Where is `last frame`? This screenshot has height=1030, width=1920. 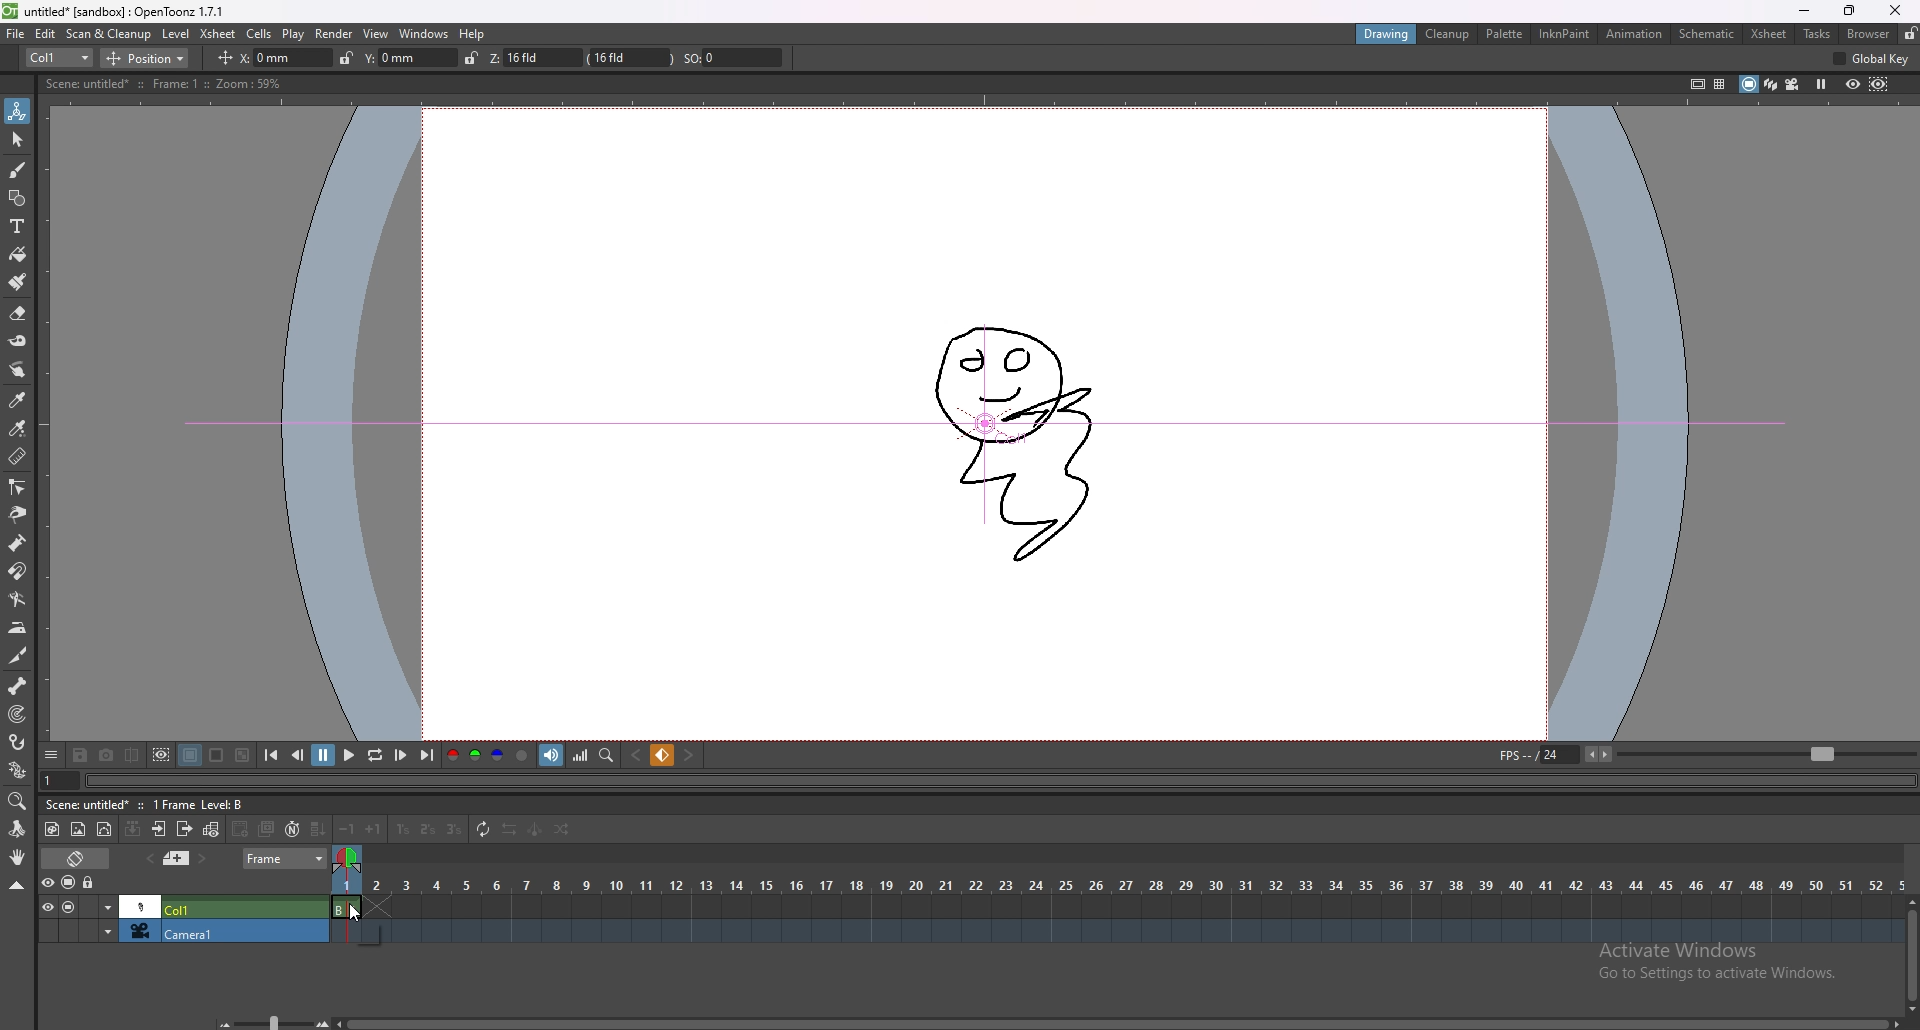 last frame is located at coordinates (426, 755).